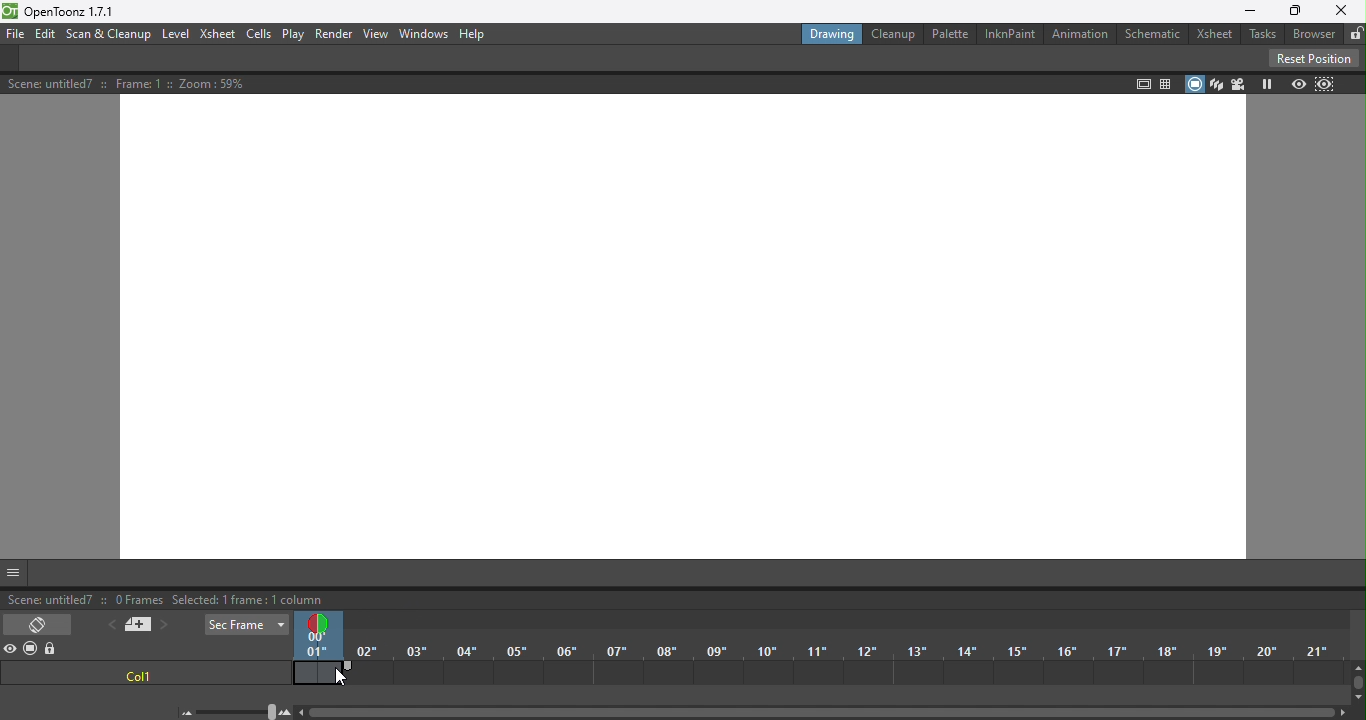 This screenshot has width=1366, height=720. Describe the element at coordinates (109, 625) in the screenshot. I see `Previous memo` at that location.